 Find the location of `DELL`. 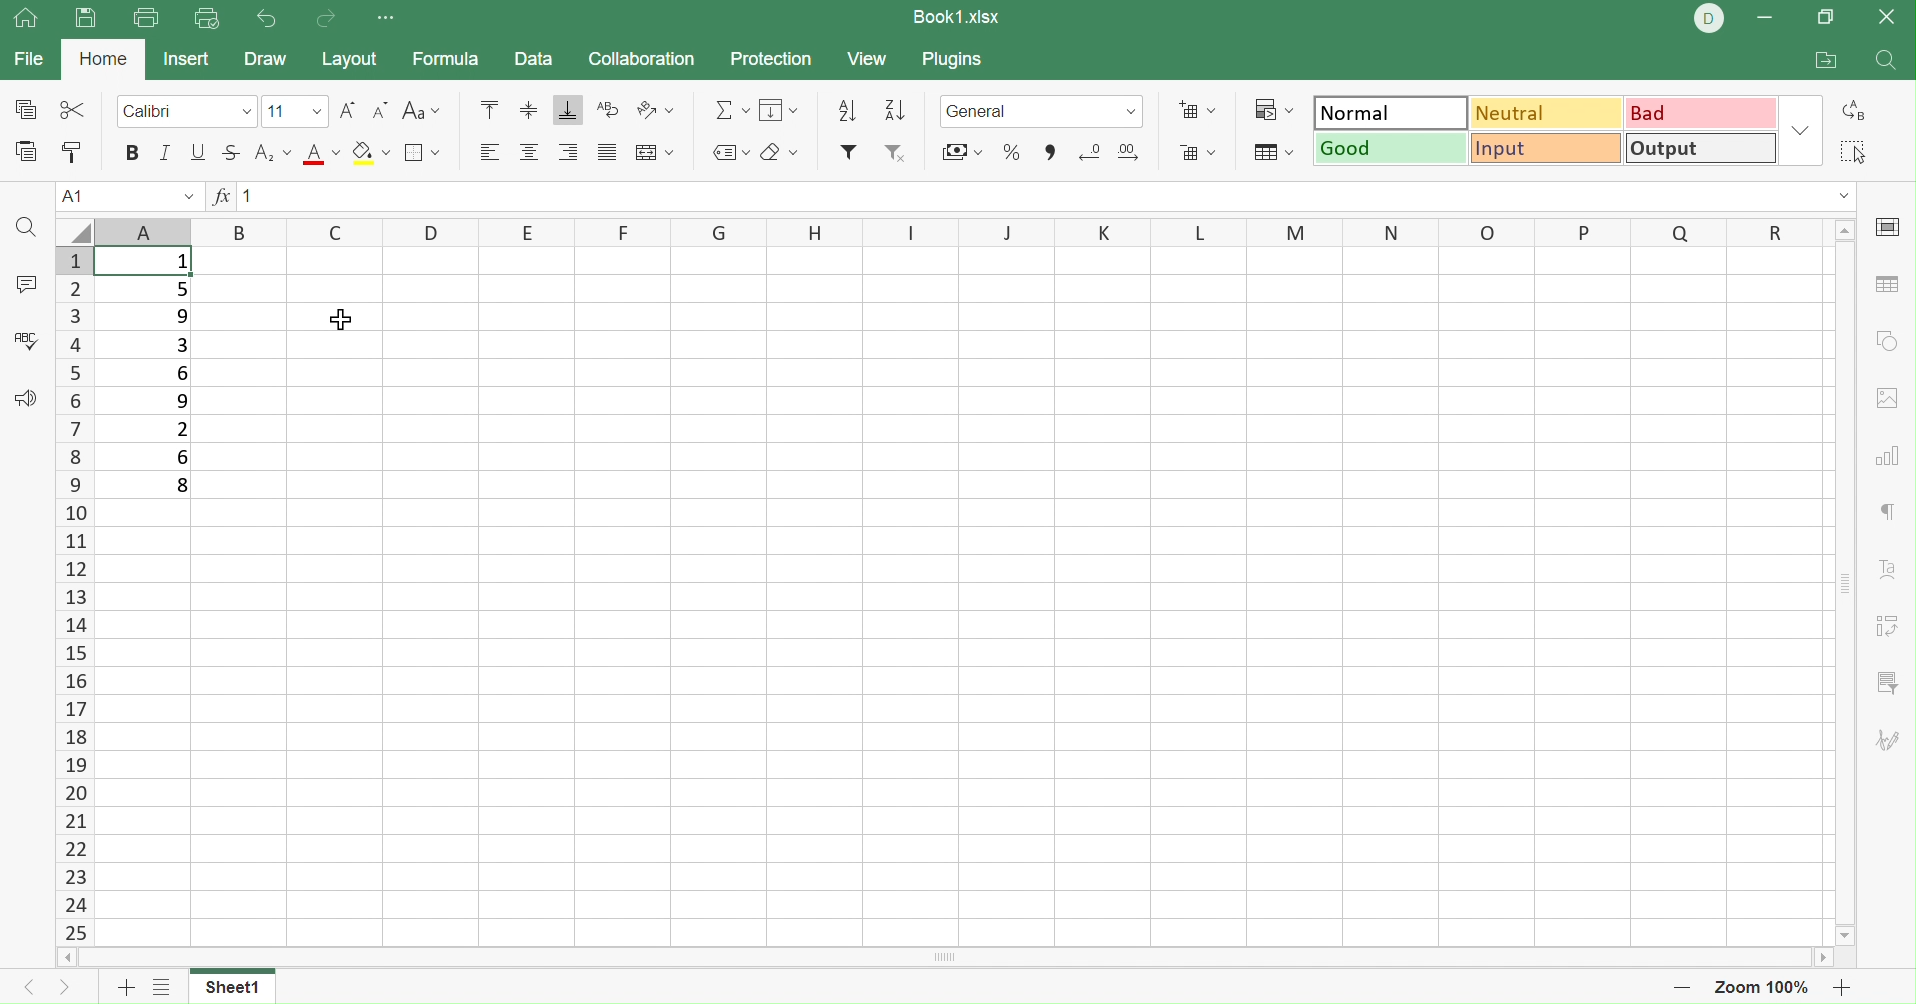

DELL is located at coordinates (1710, 18).